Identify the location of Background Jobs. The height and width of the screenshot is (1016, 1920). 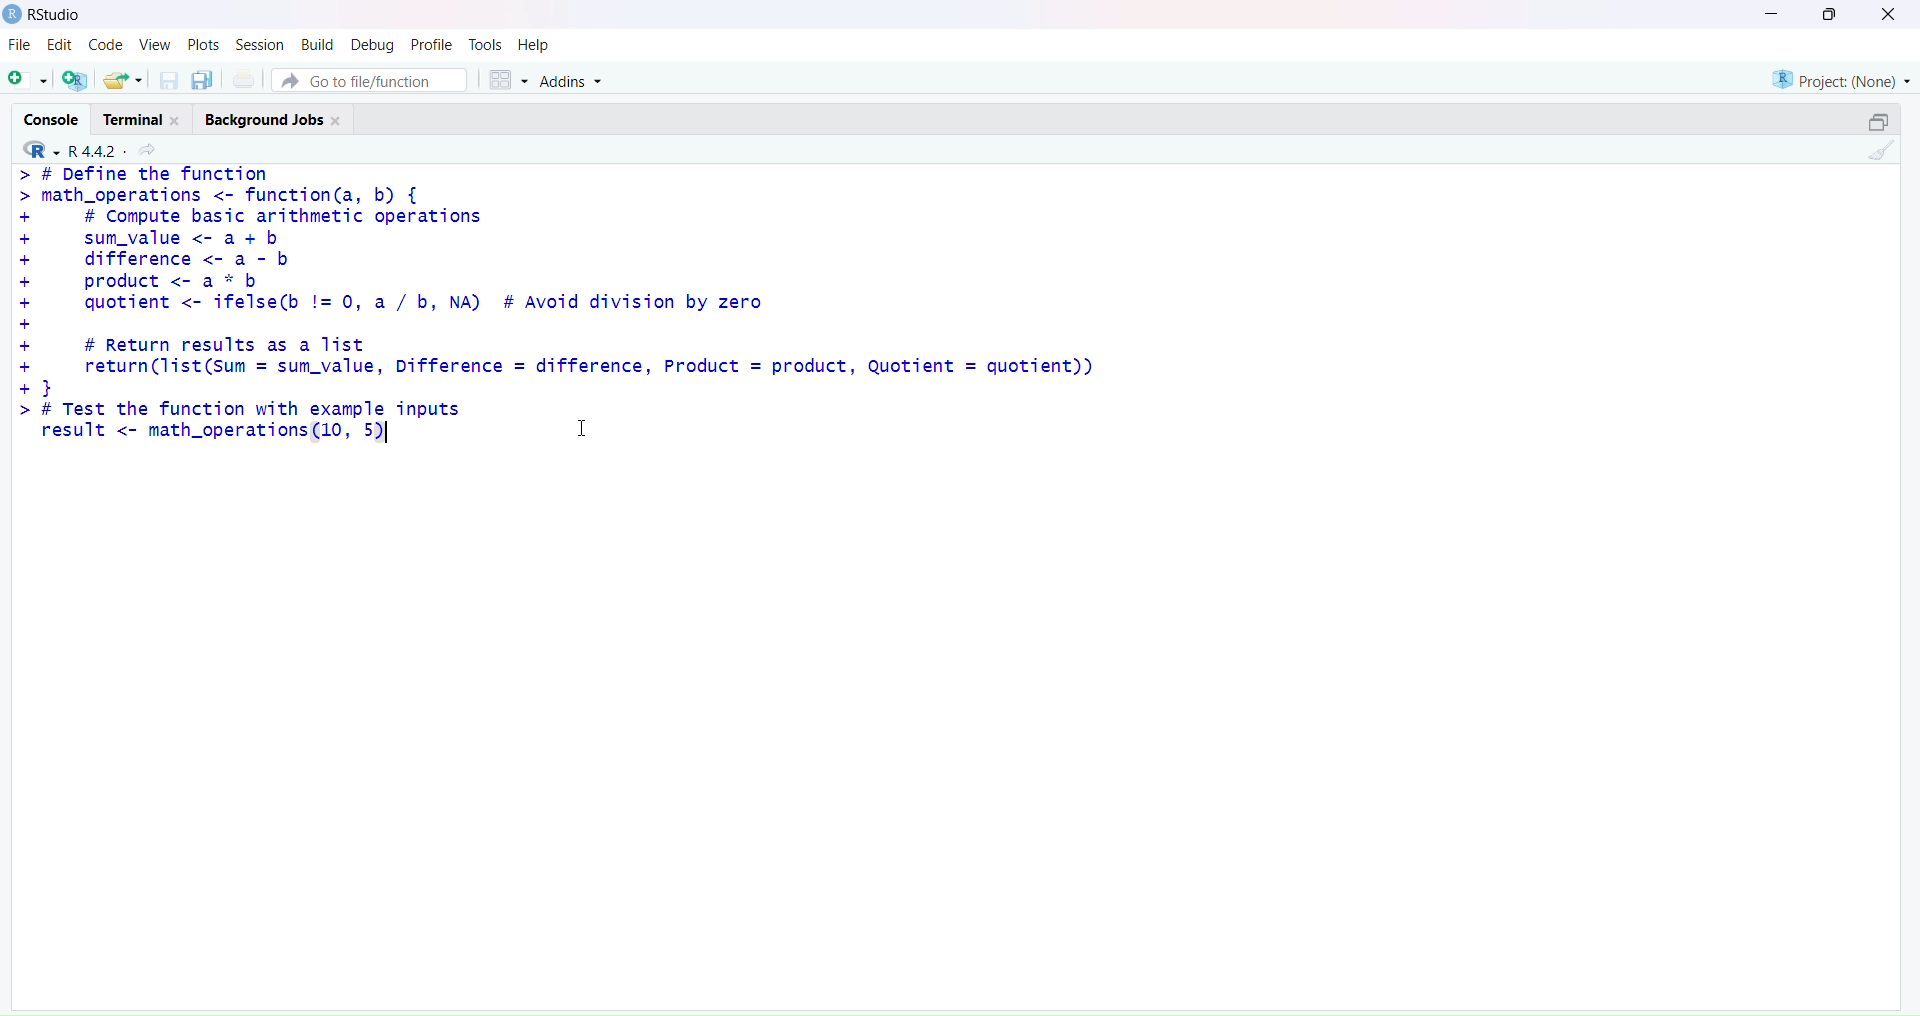
(274, 120).